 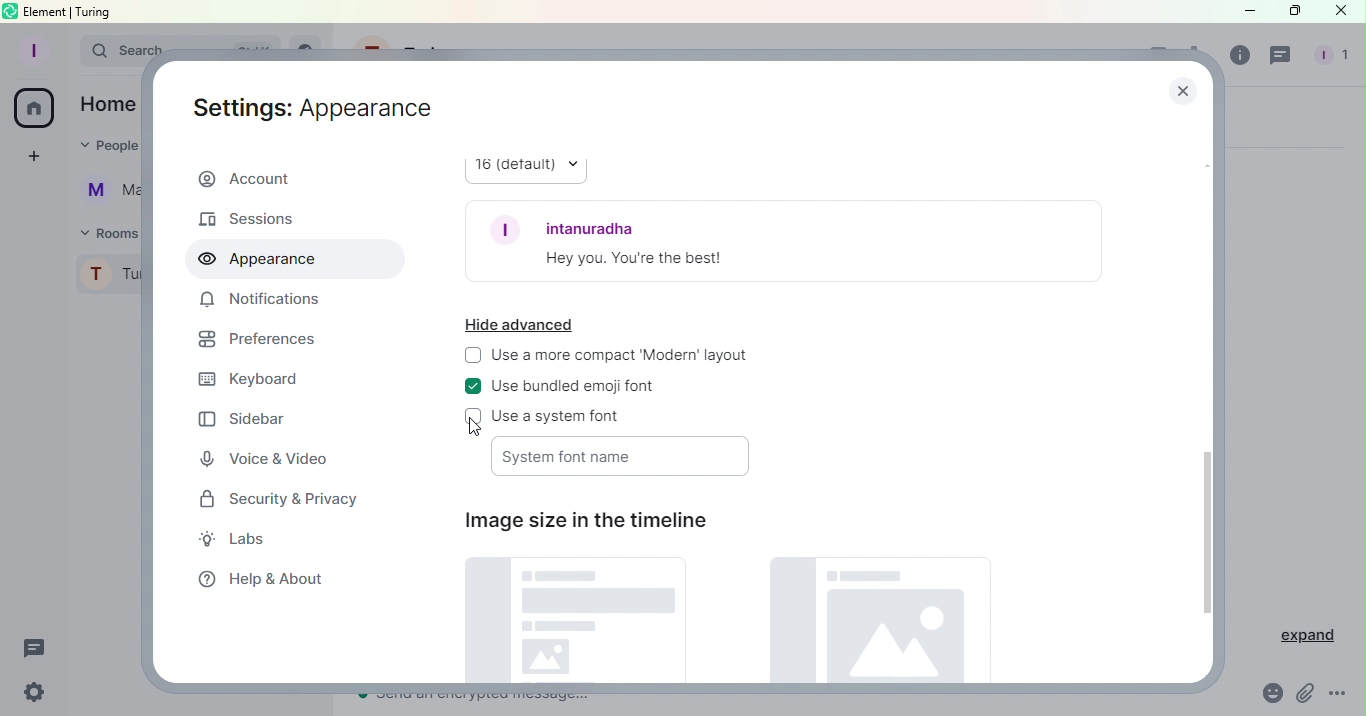 I want to click on Voice and Video, so click(x=262, y=458).